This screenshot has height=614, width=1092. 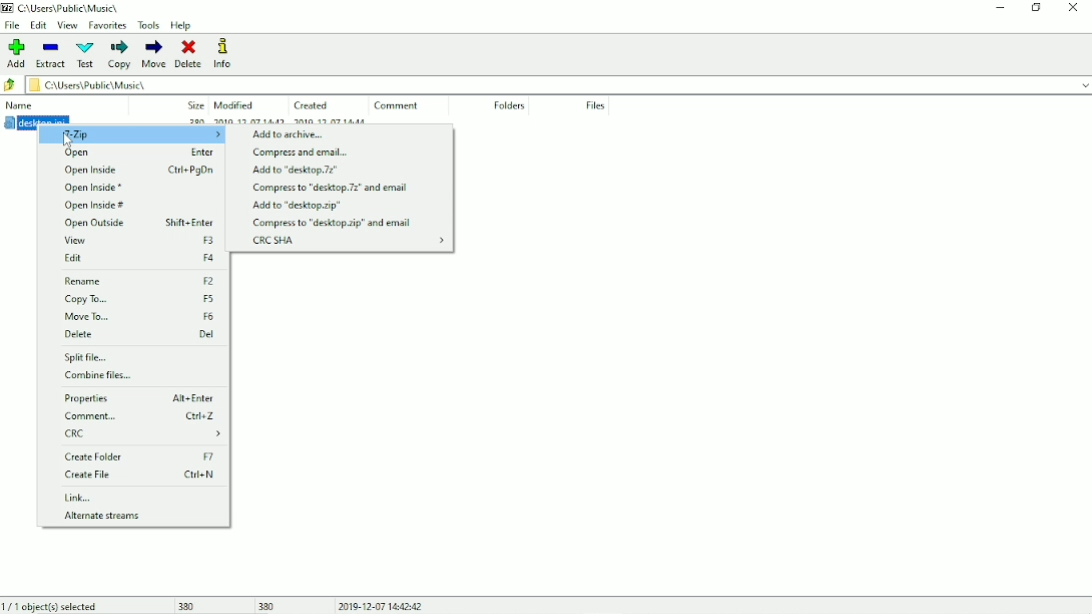 What do you see at coordinates (343, 121) in the screenshot?
I see `2019-12-07 1eld.` at bounding box center [343, 121].